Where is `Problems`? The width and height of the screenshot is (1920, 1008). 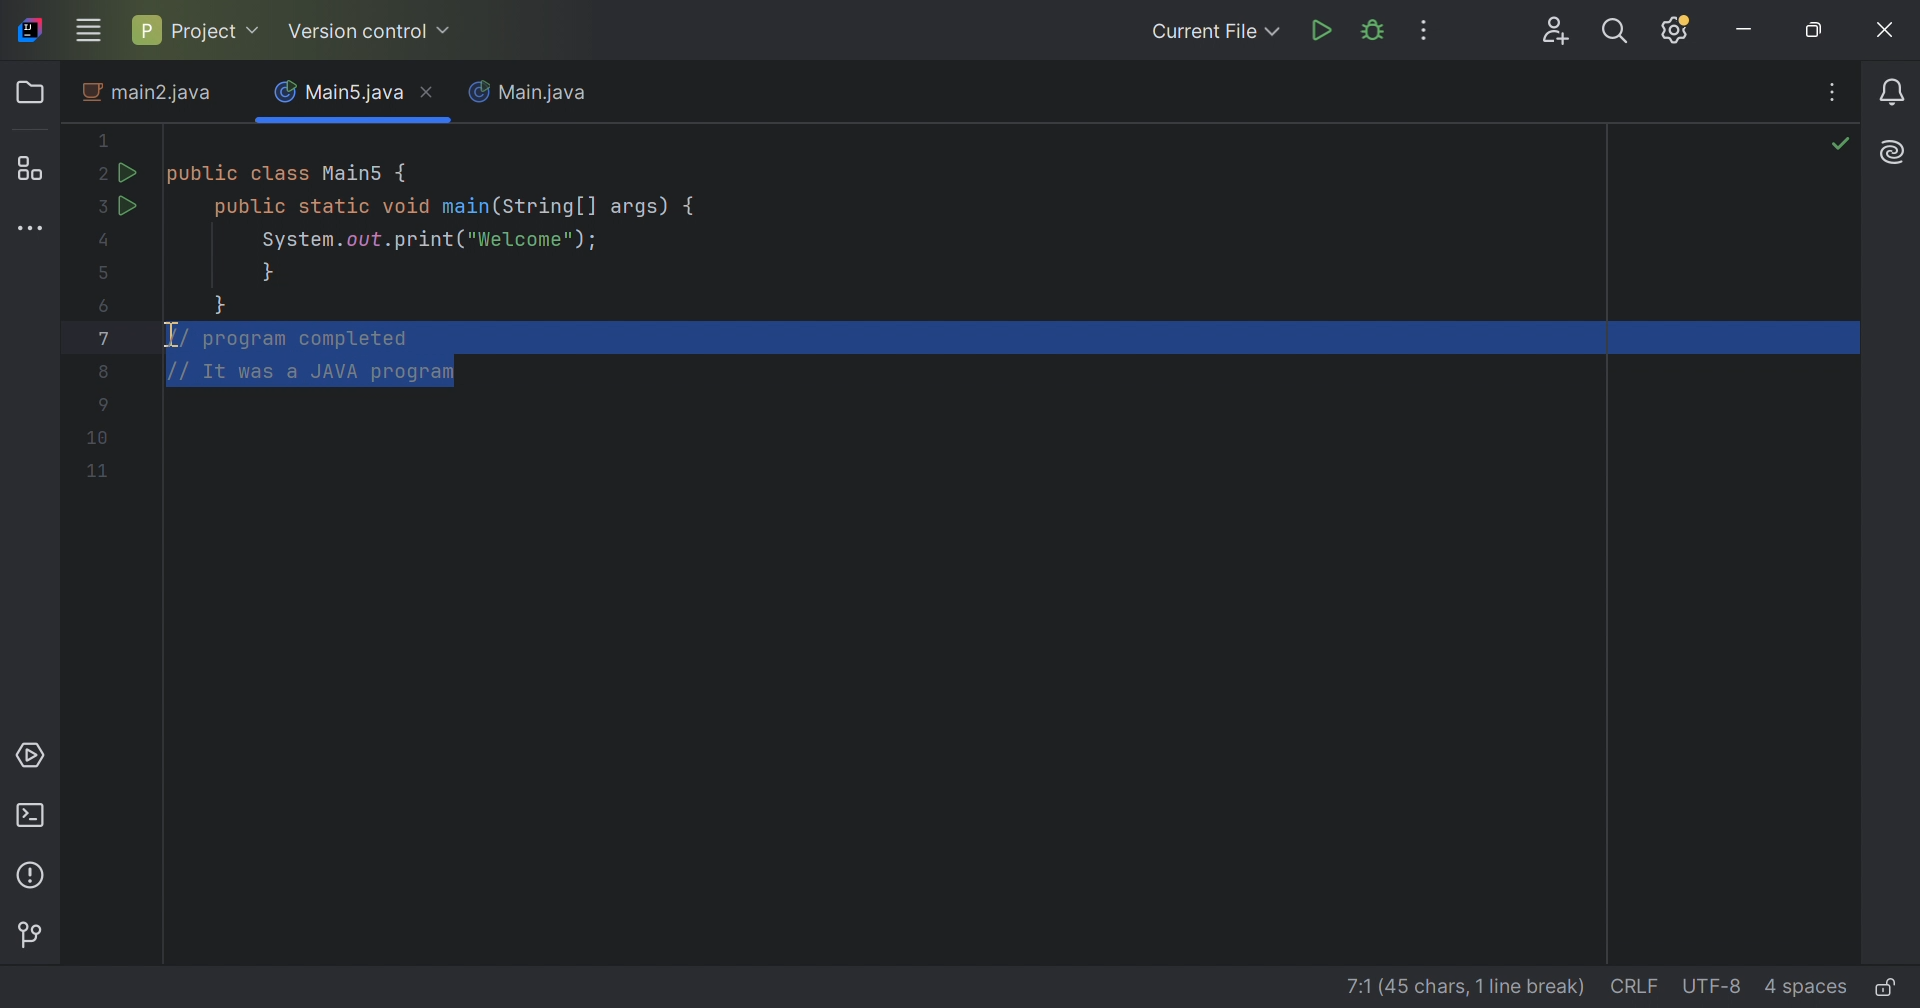
Problems is located at coordinates (33, 874).